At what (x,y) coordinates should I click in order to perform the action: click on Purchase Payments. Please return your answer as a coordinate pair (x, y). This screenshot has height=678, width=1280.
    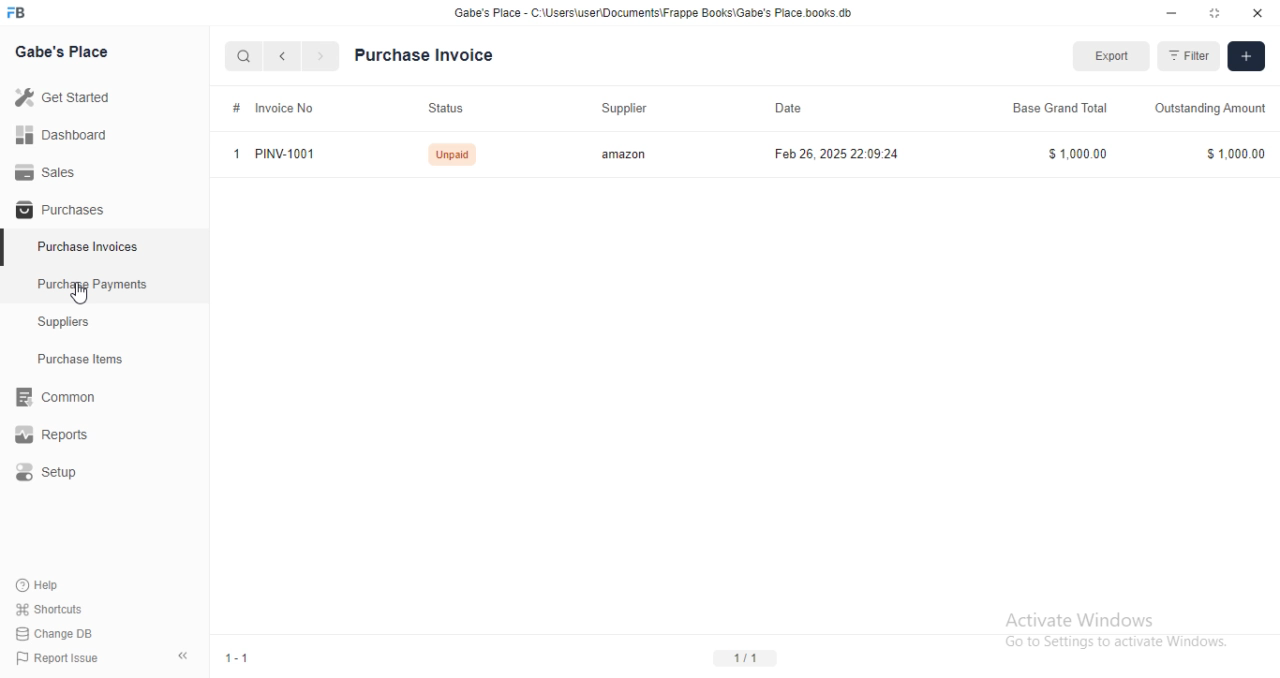
    Looking at the image, I should click on (91, 284).